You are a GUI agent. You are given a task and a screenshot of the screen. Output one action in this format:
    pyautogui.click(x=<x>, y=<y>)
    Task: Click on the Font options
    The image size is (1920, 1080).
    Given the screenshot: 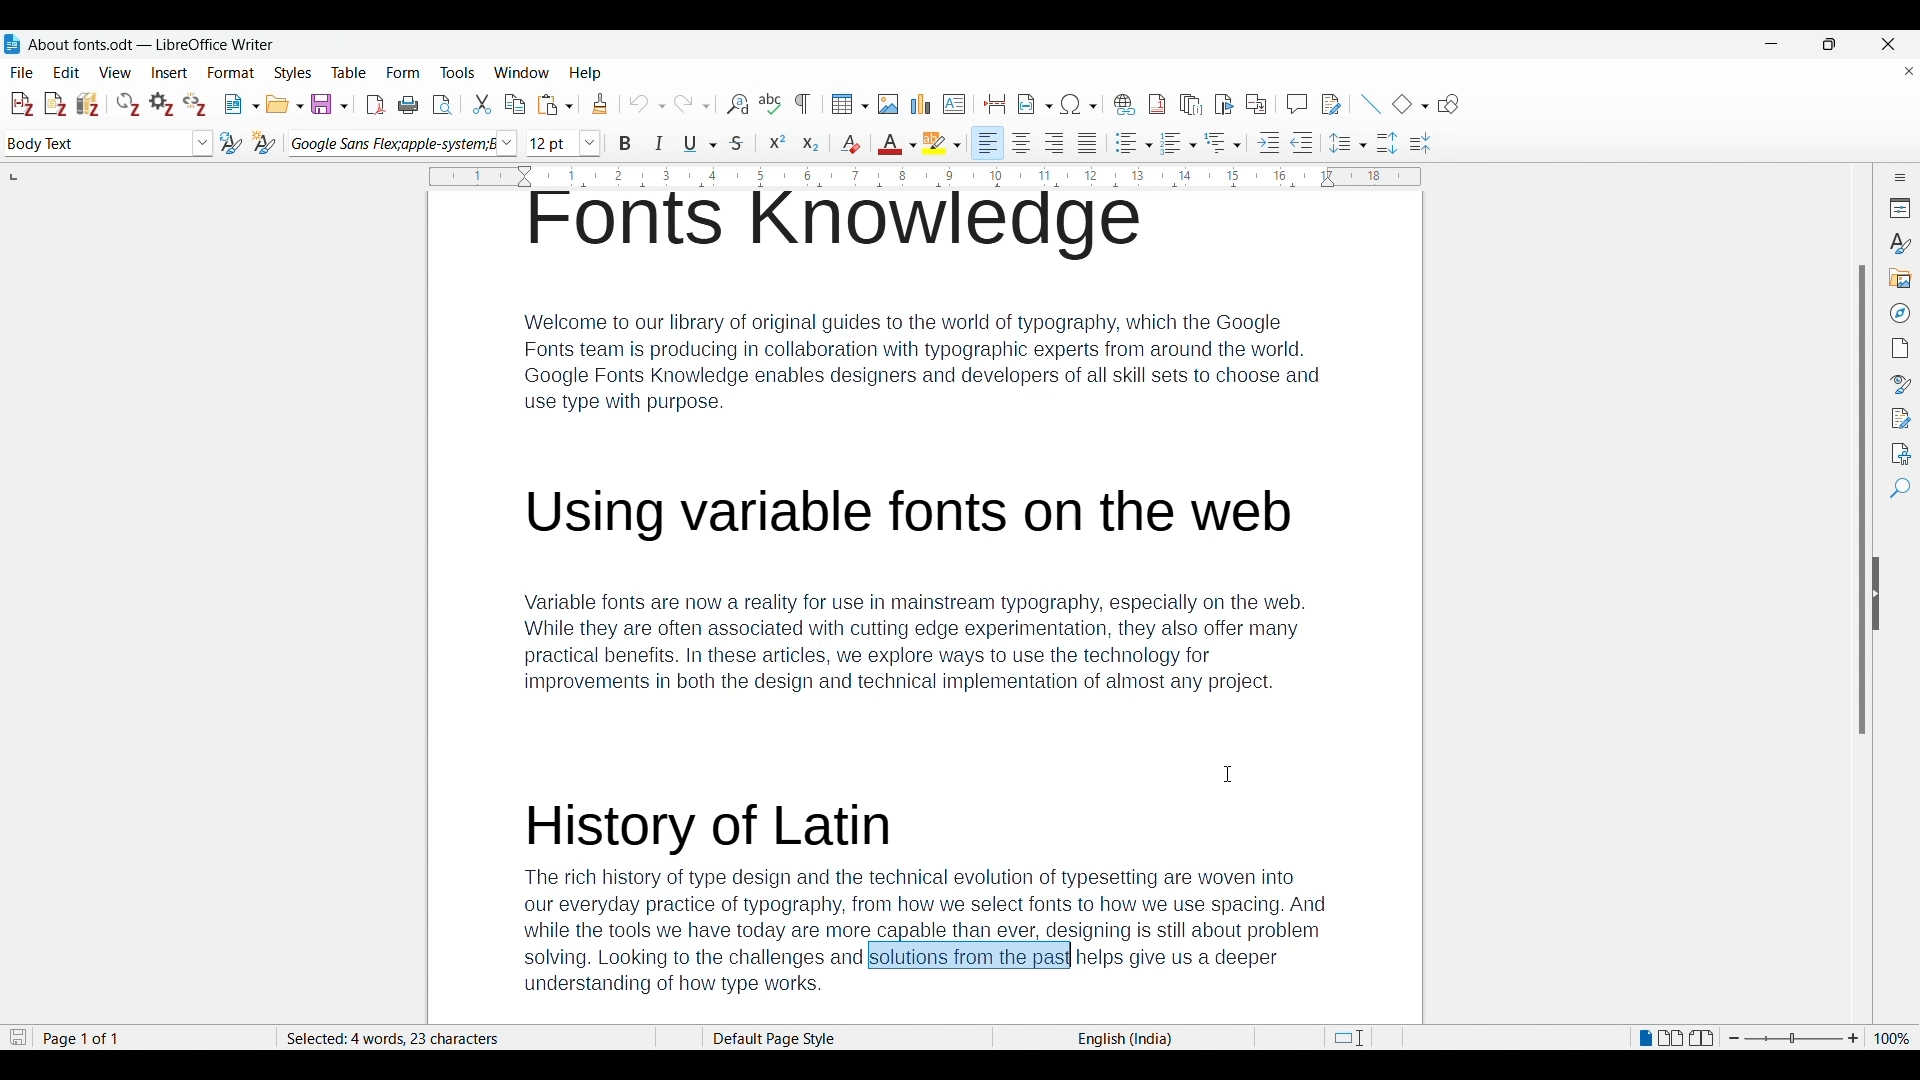 What is the action you would take?
    pyautogui.click(x=506, y=143)
    